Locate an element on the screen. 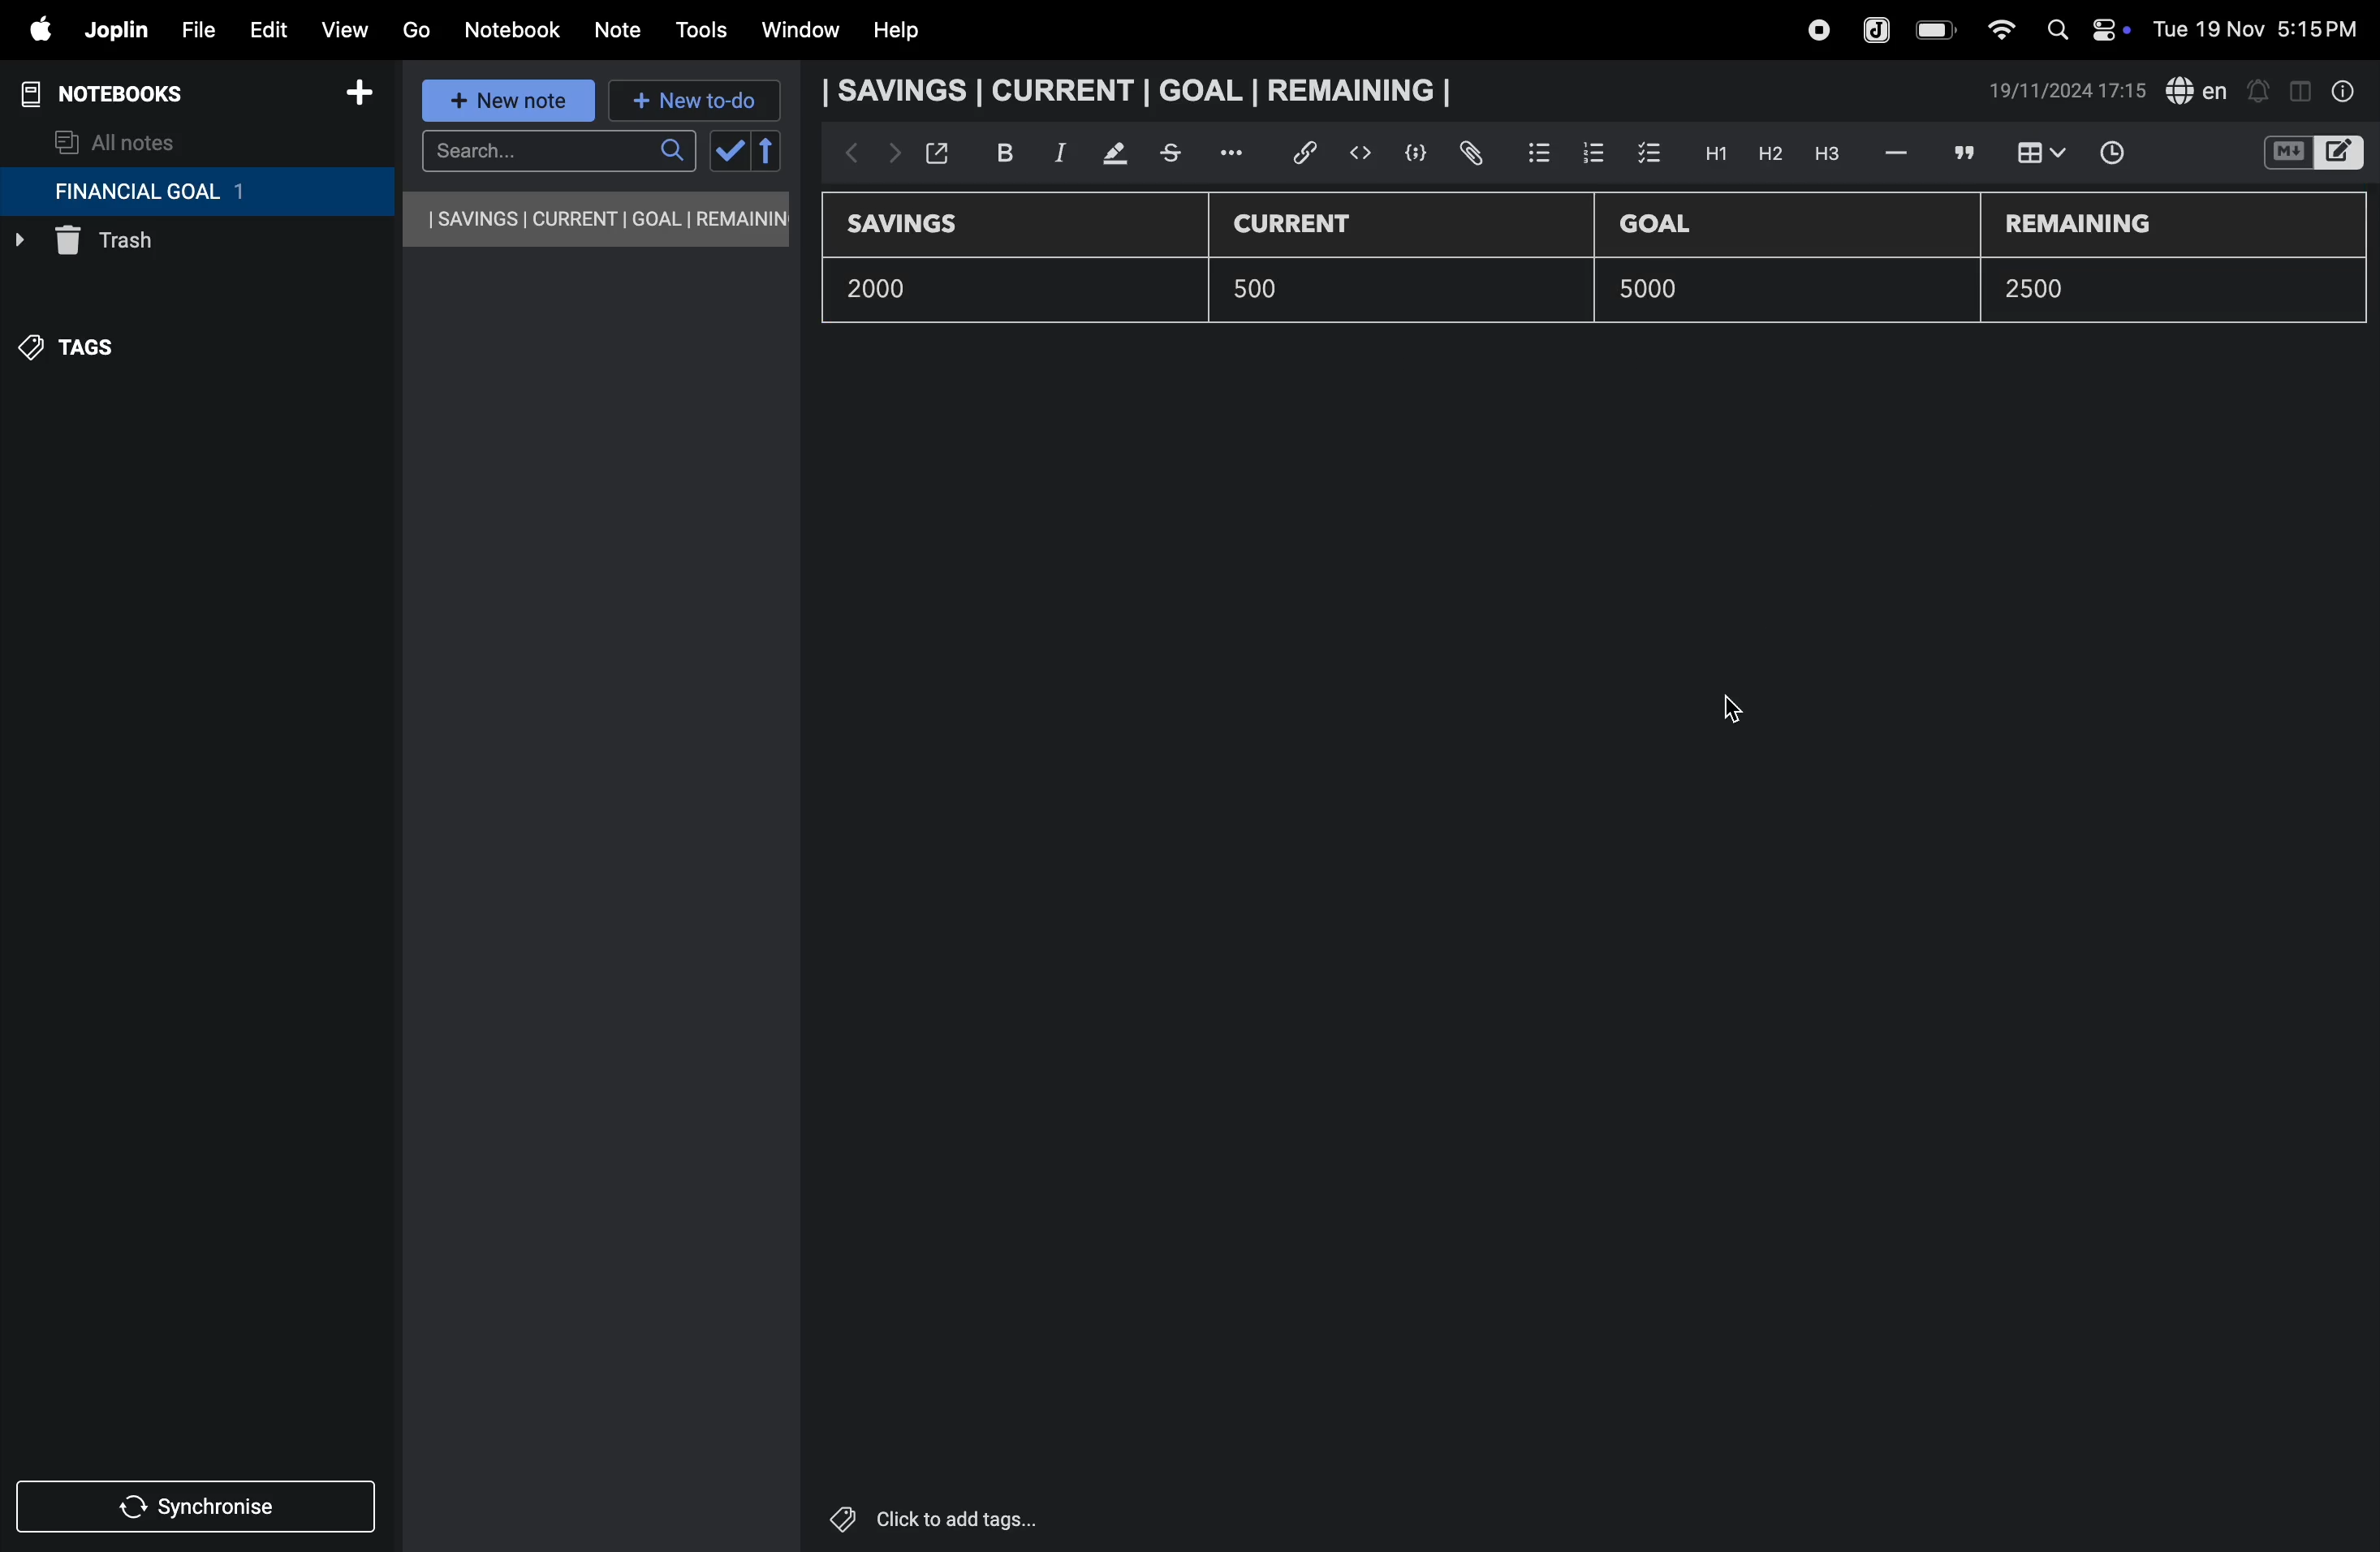  new to-do is located at coordinates (695, 102).